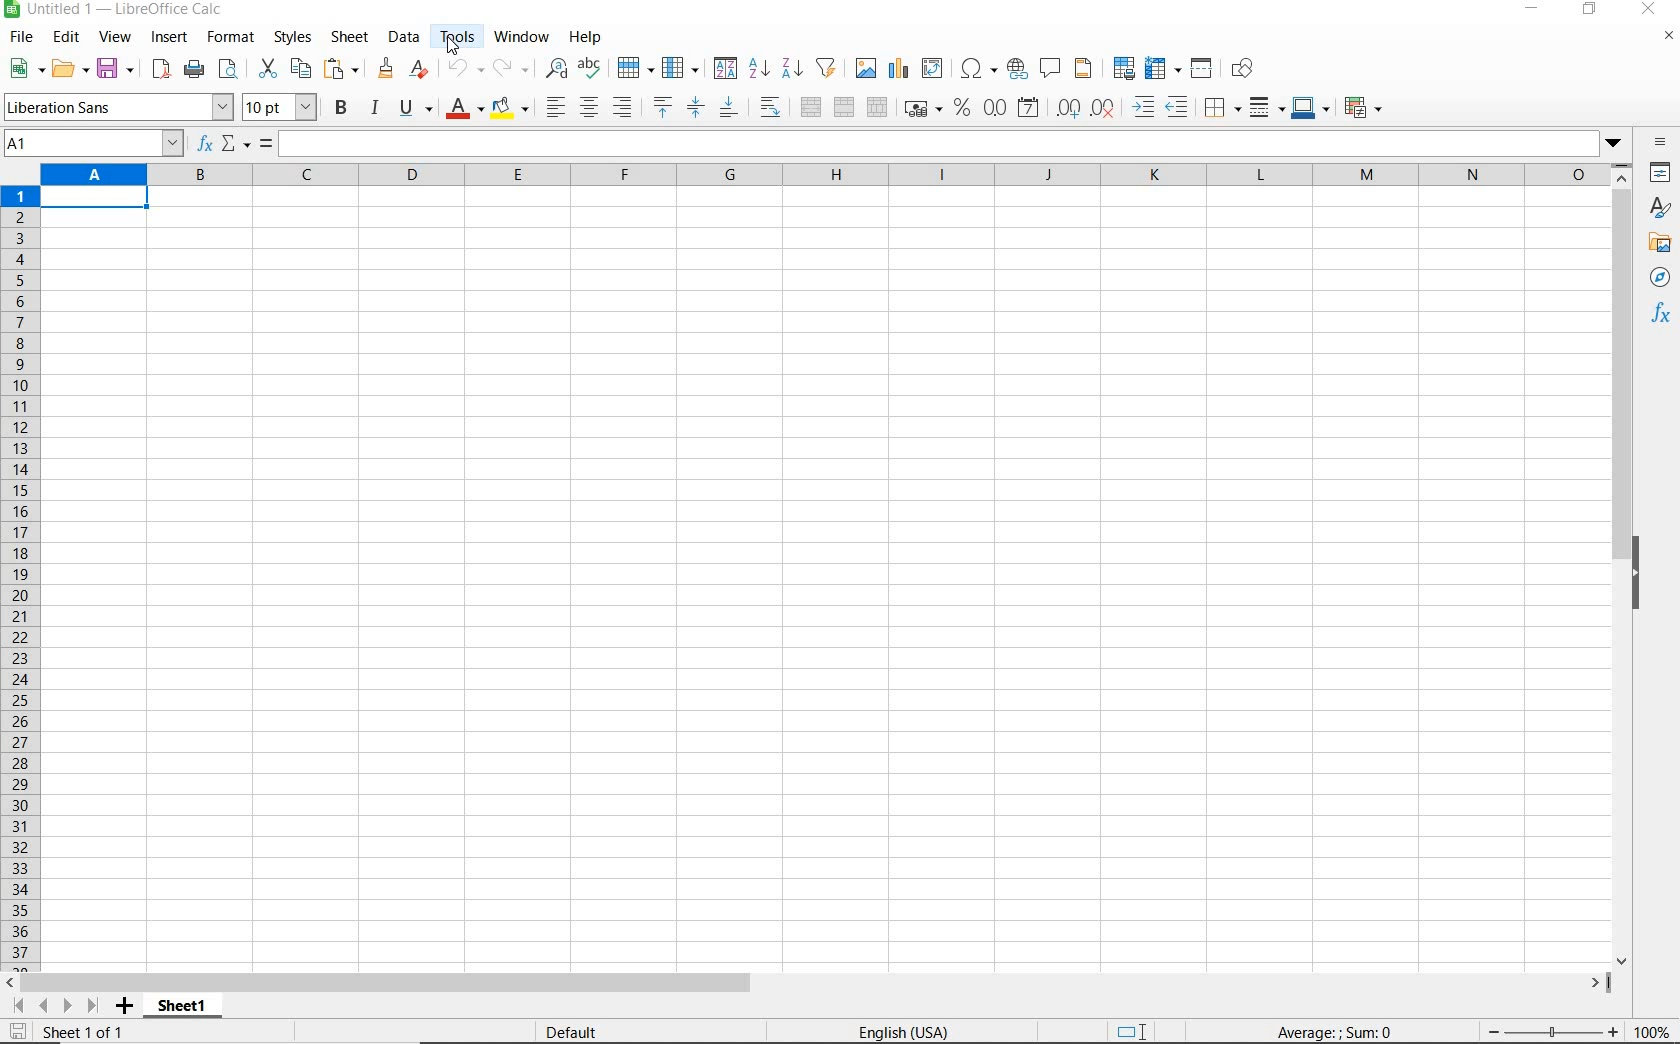 Image resolution: width=1680 pixels, height=1044 pixels. What do you see at coordinates (1660, 207) in the screenshot?
I see `STYLES` at bounding box center [1660, 207].